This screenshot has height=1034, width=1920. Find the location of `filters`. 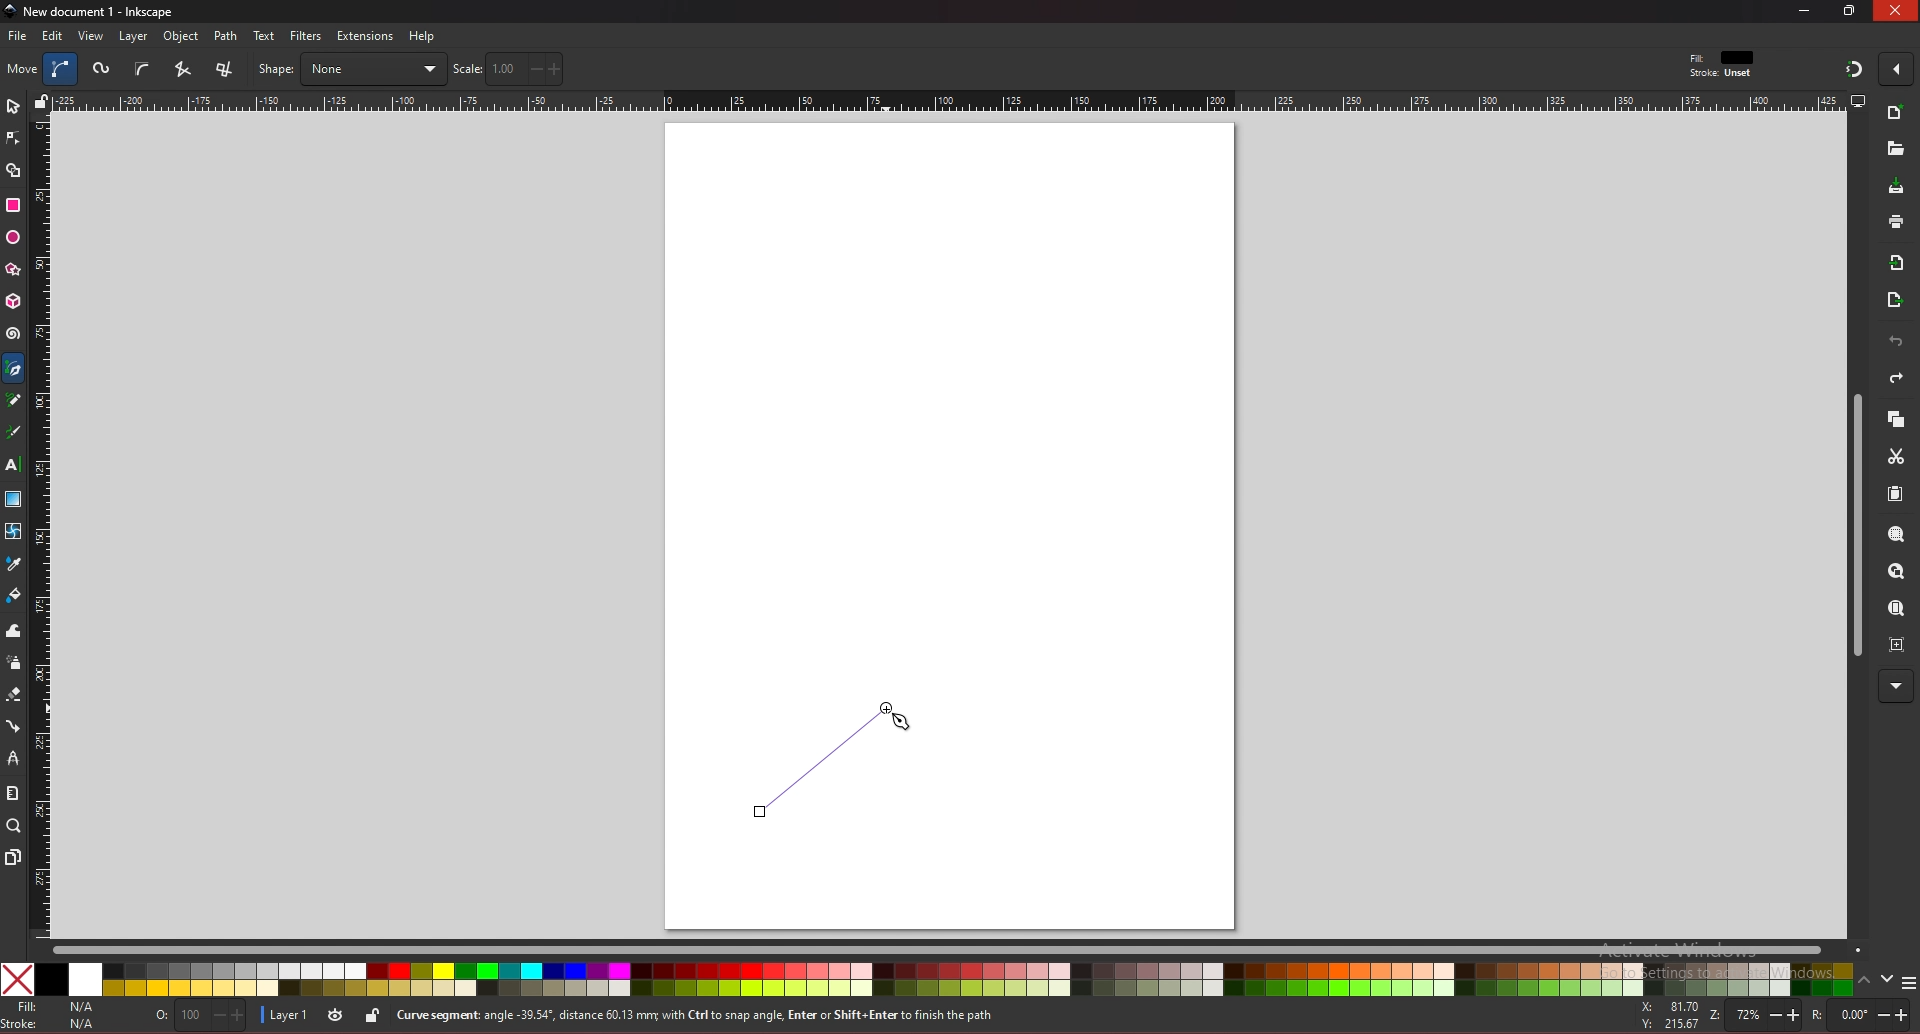

filters is located at coordinates (307, 36).